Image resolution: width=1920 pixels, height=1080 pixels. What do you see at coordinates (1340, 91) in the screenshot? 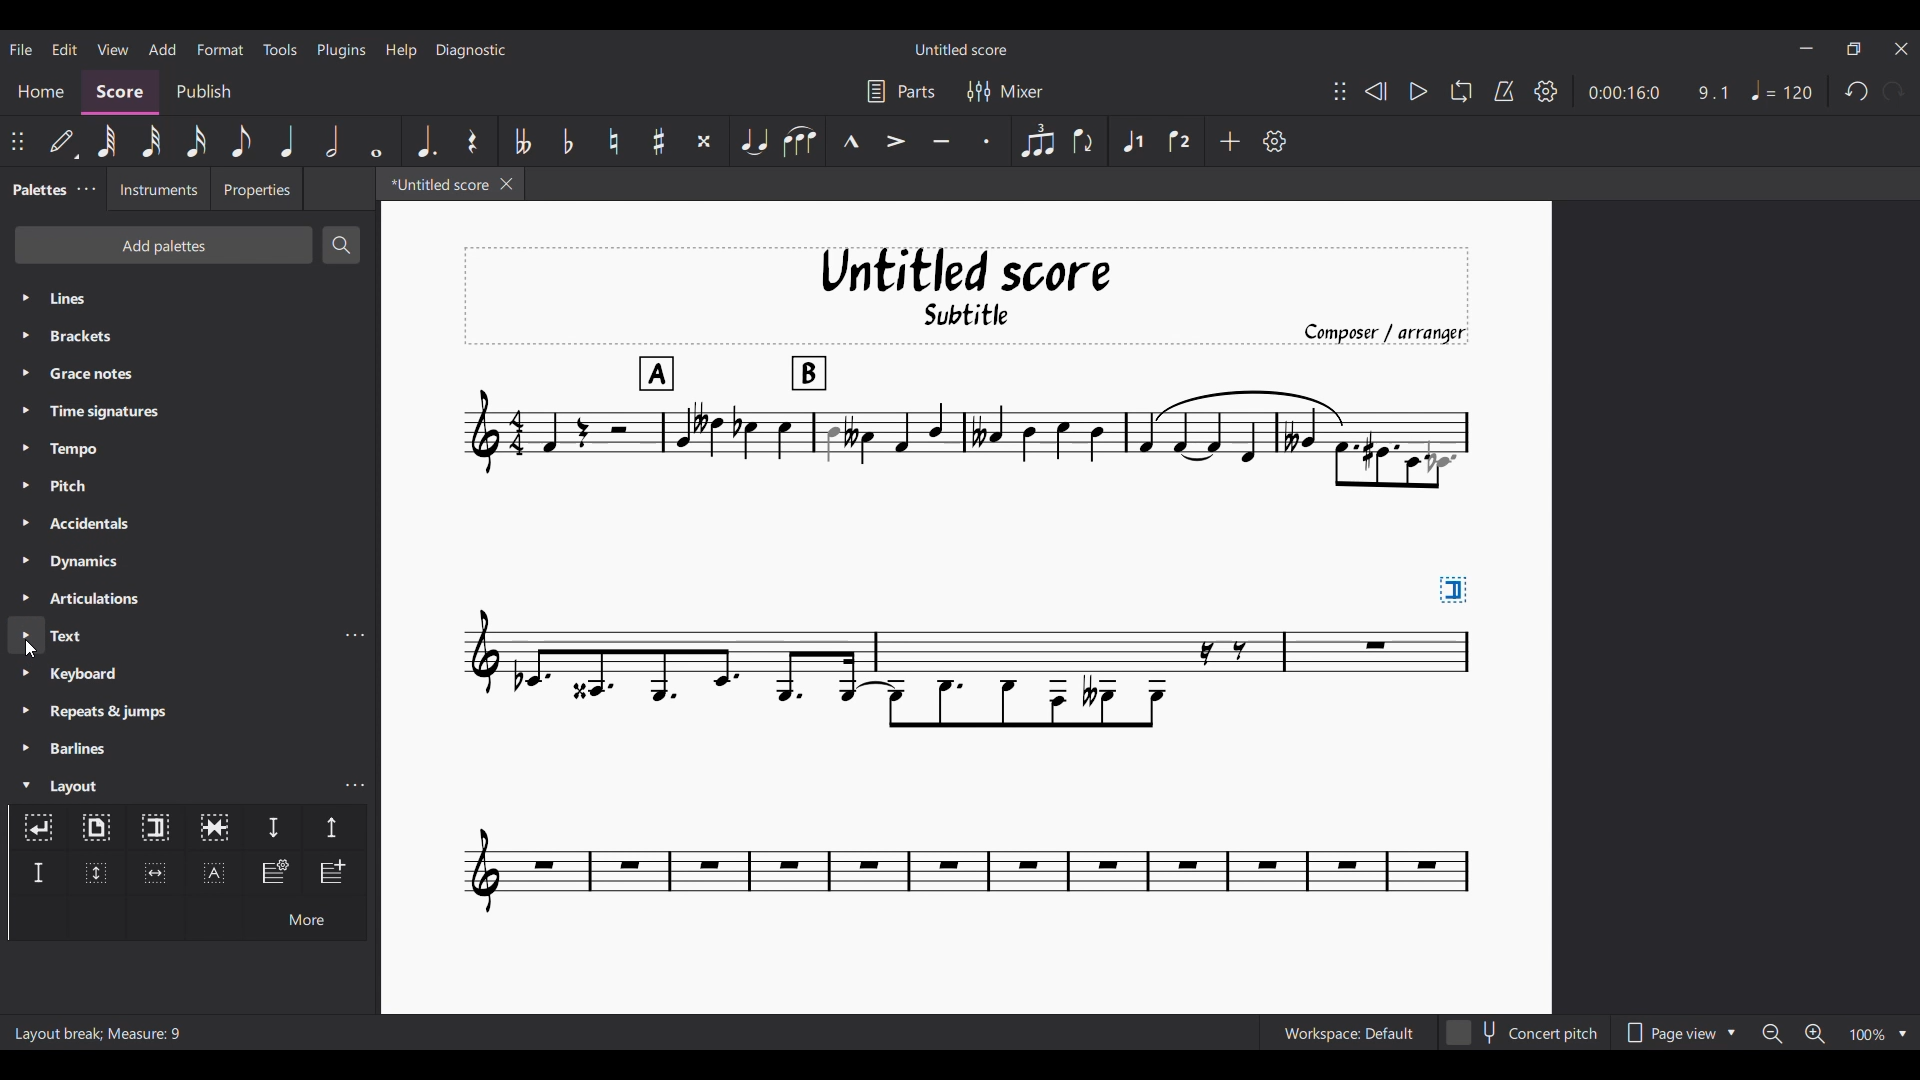
I see `Change position` at bounding box center [1340, 91].